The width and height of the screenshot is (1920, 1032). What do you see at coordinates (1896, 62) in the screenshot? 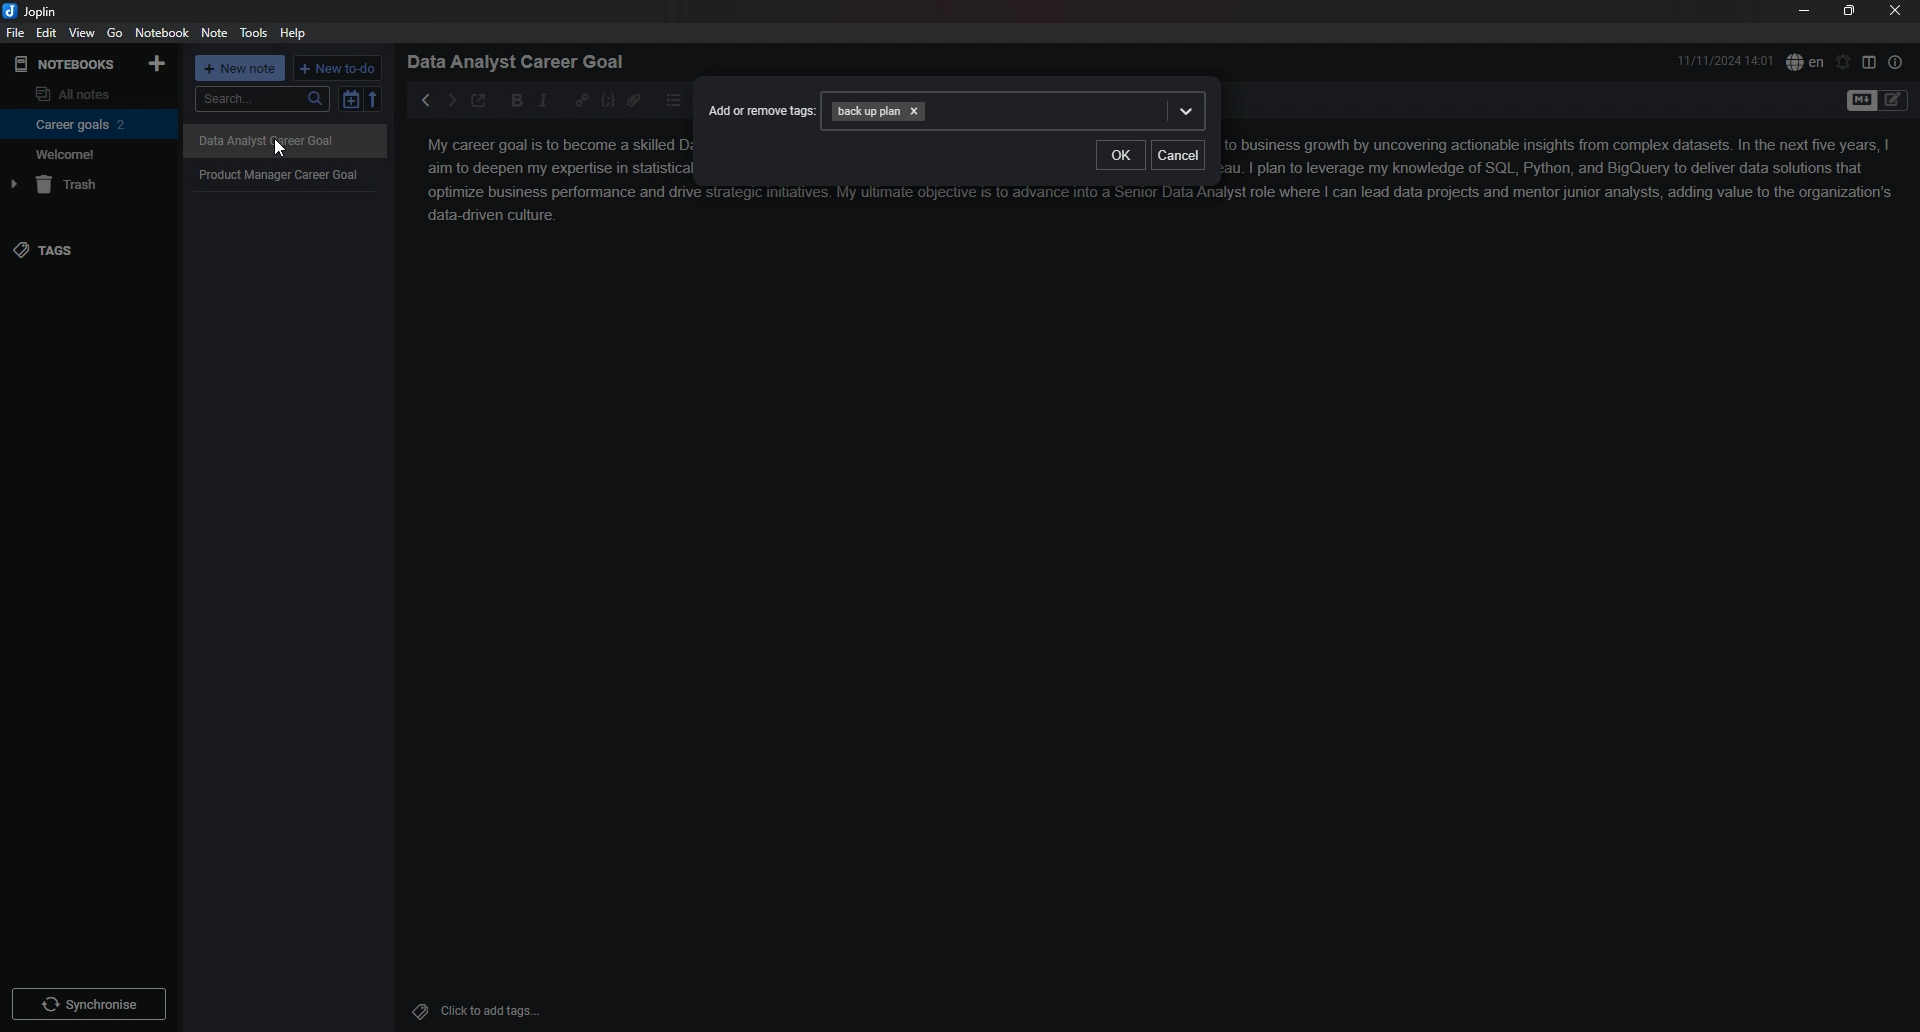
I see `note properties` at bounding box center [1896, 62].